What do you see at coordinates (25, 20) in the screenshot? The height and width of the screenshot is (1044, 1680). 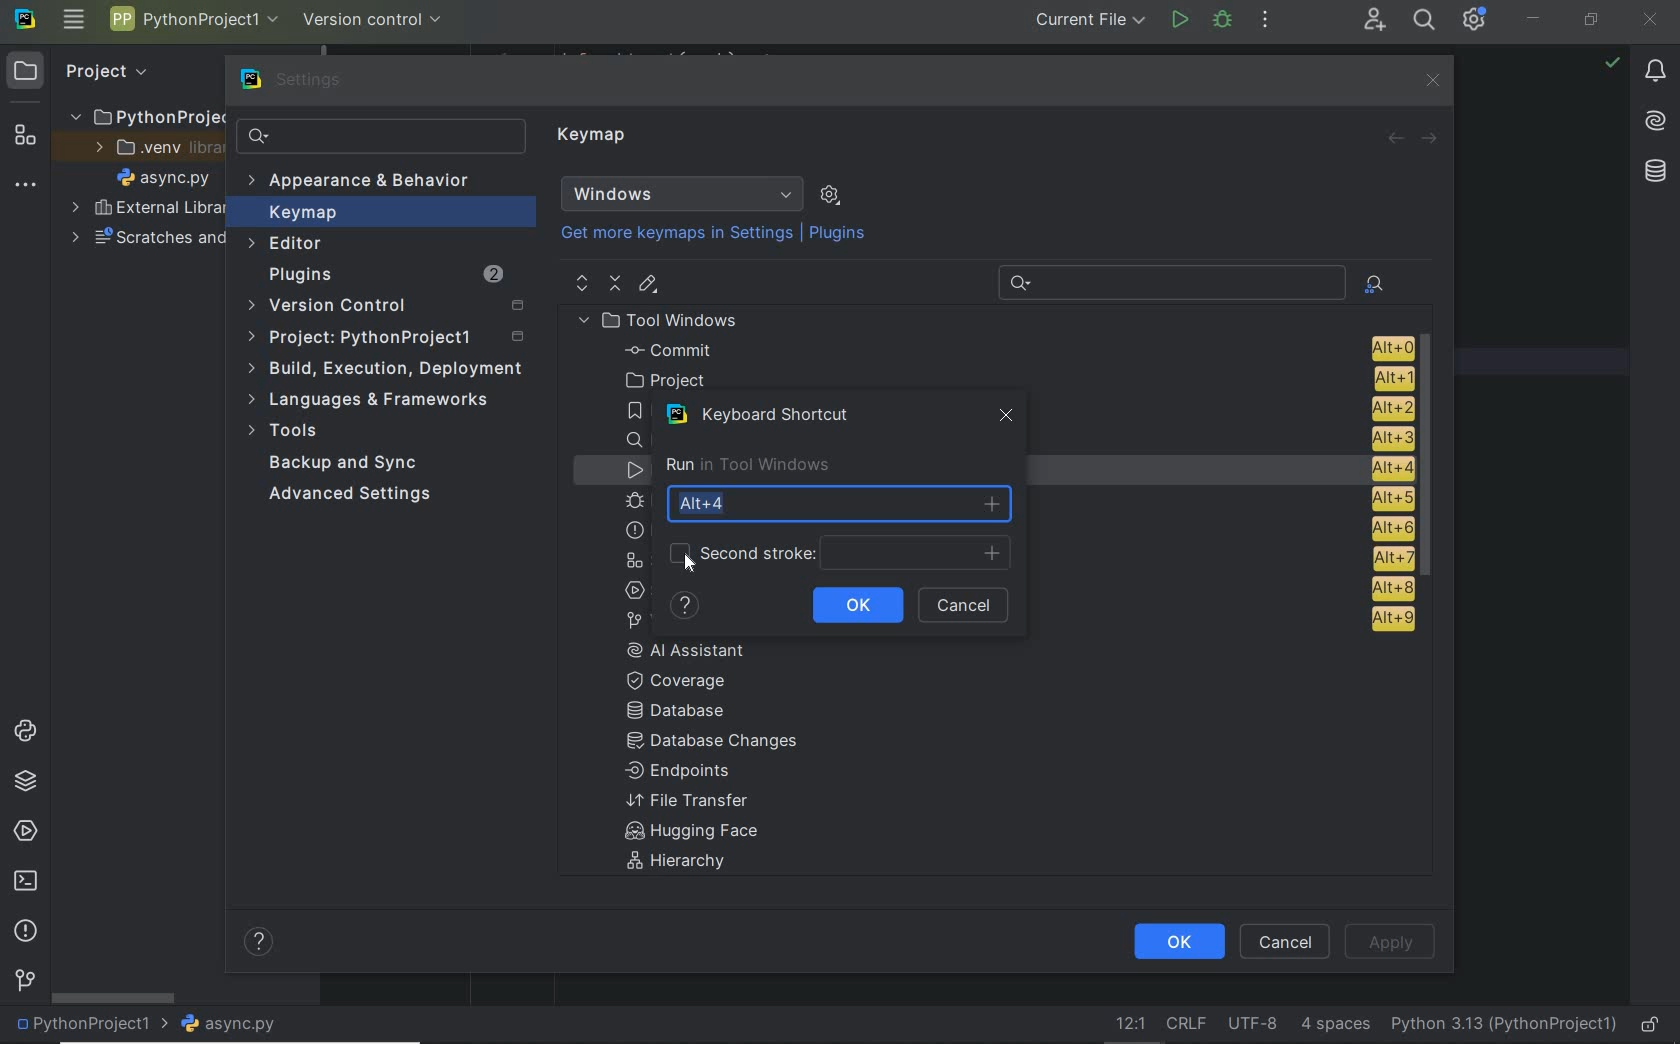 I see `system name` at bounding box center [25, 20].